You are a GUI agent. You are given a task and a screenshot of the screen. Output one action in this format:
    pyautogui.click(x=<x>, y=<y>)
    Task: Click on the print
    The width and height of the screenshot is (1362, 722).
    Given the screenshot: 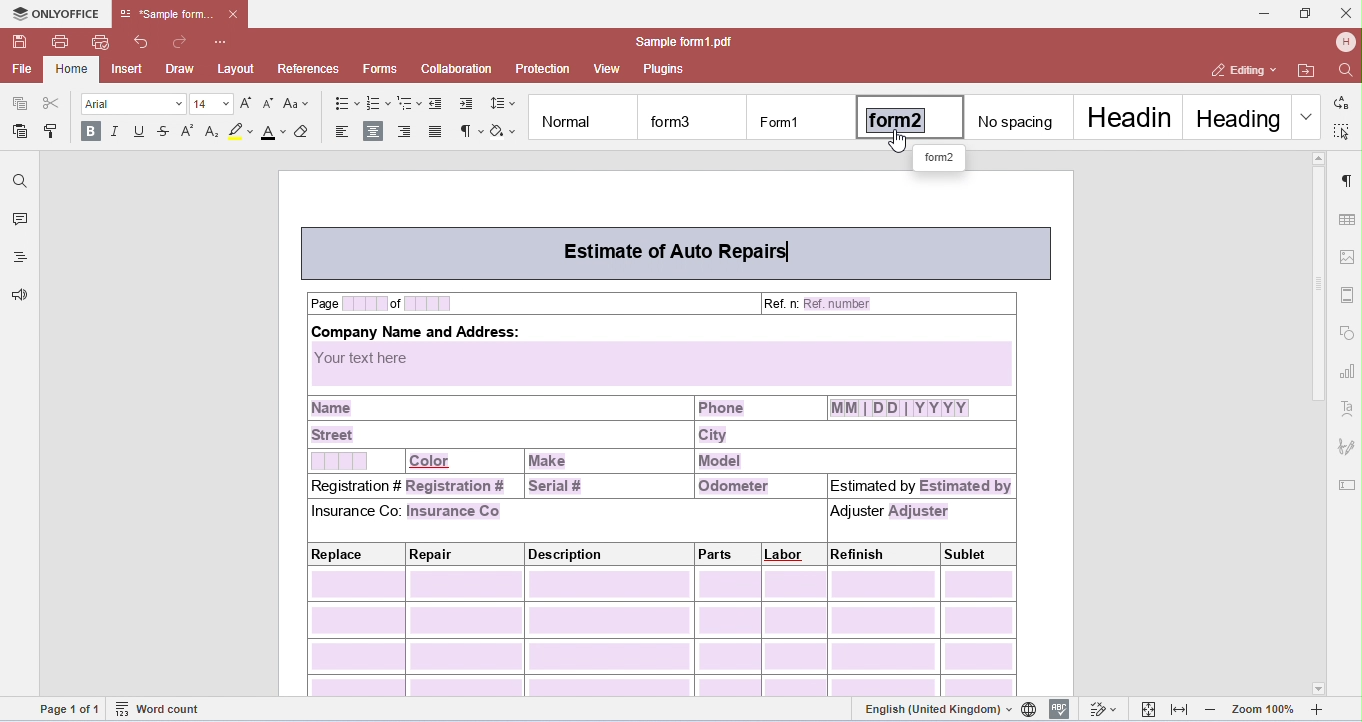 What is the action you would take?
    pyautogui.click(x=62, y=41)
    